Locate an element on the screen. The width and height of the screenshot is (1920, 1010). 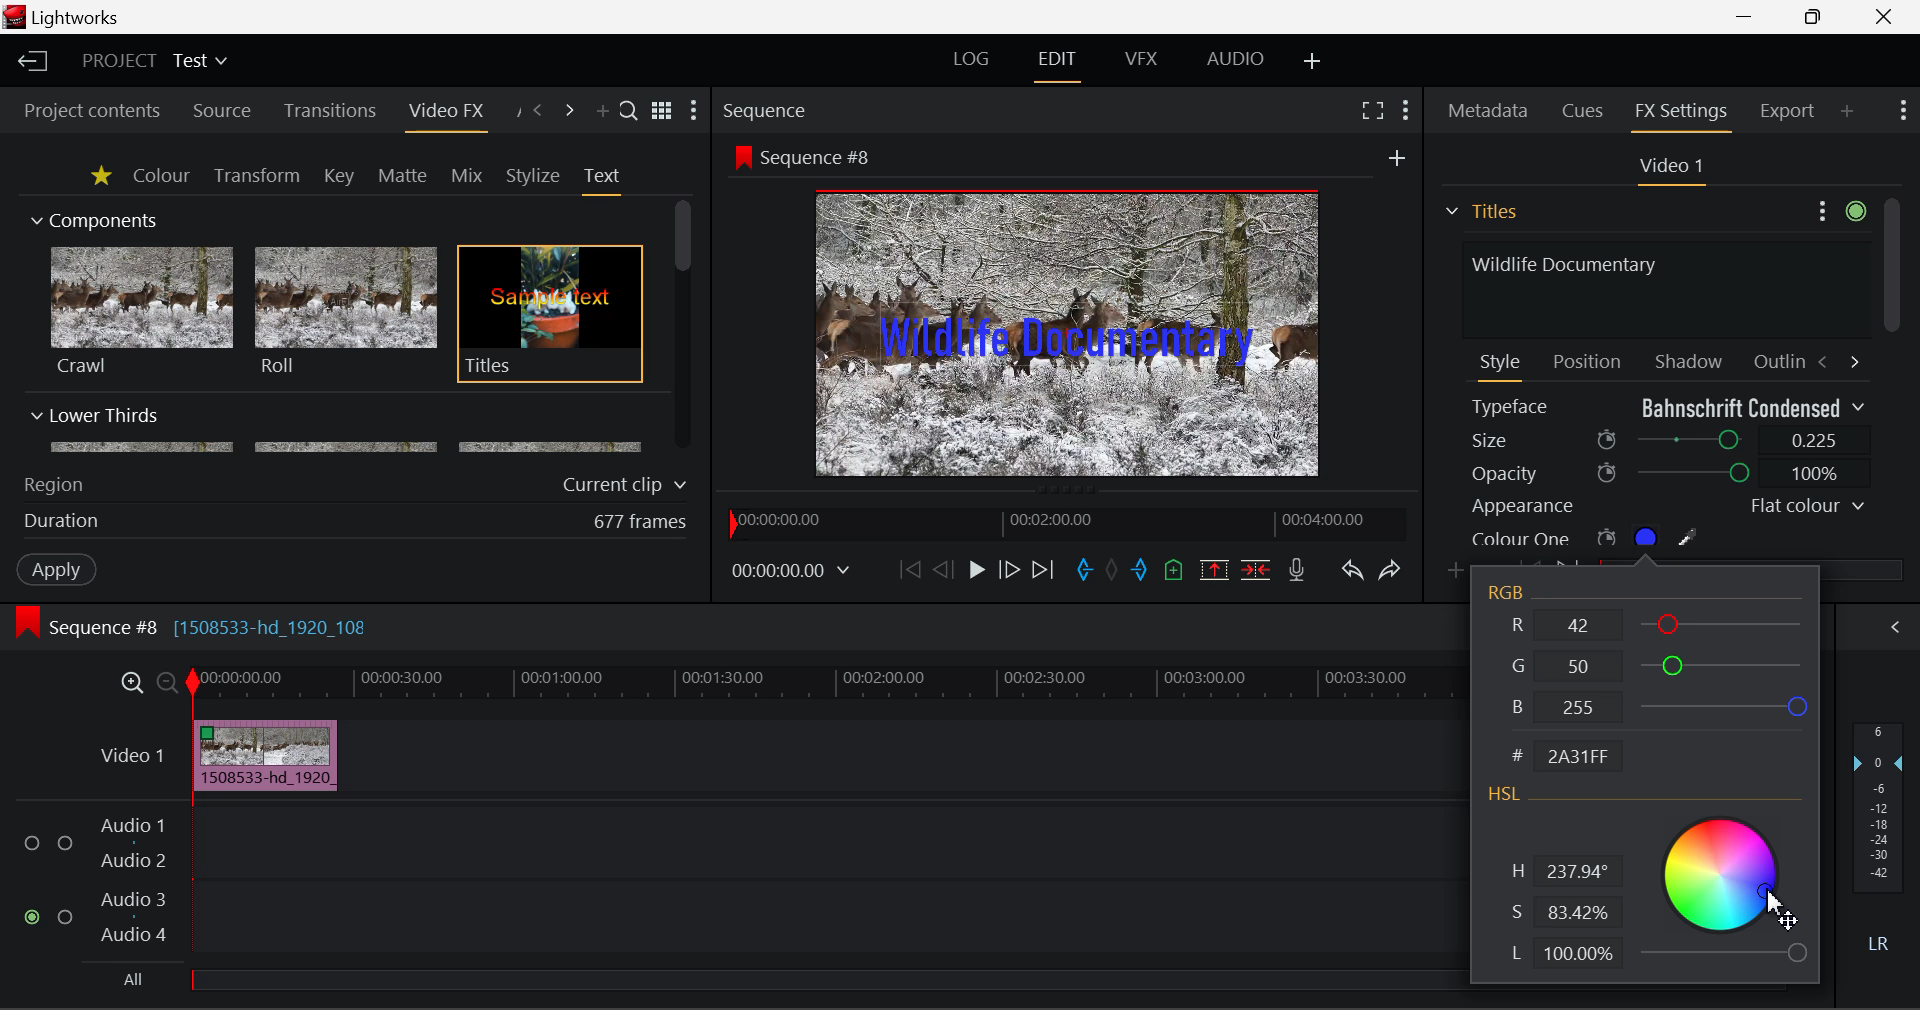
Mark Out is located at coordinates (1142, 572).